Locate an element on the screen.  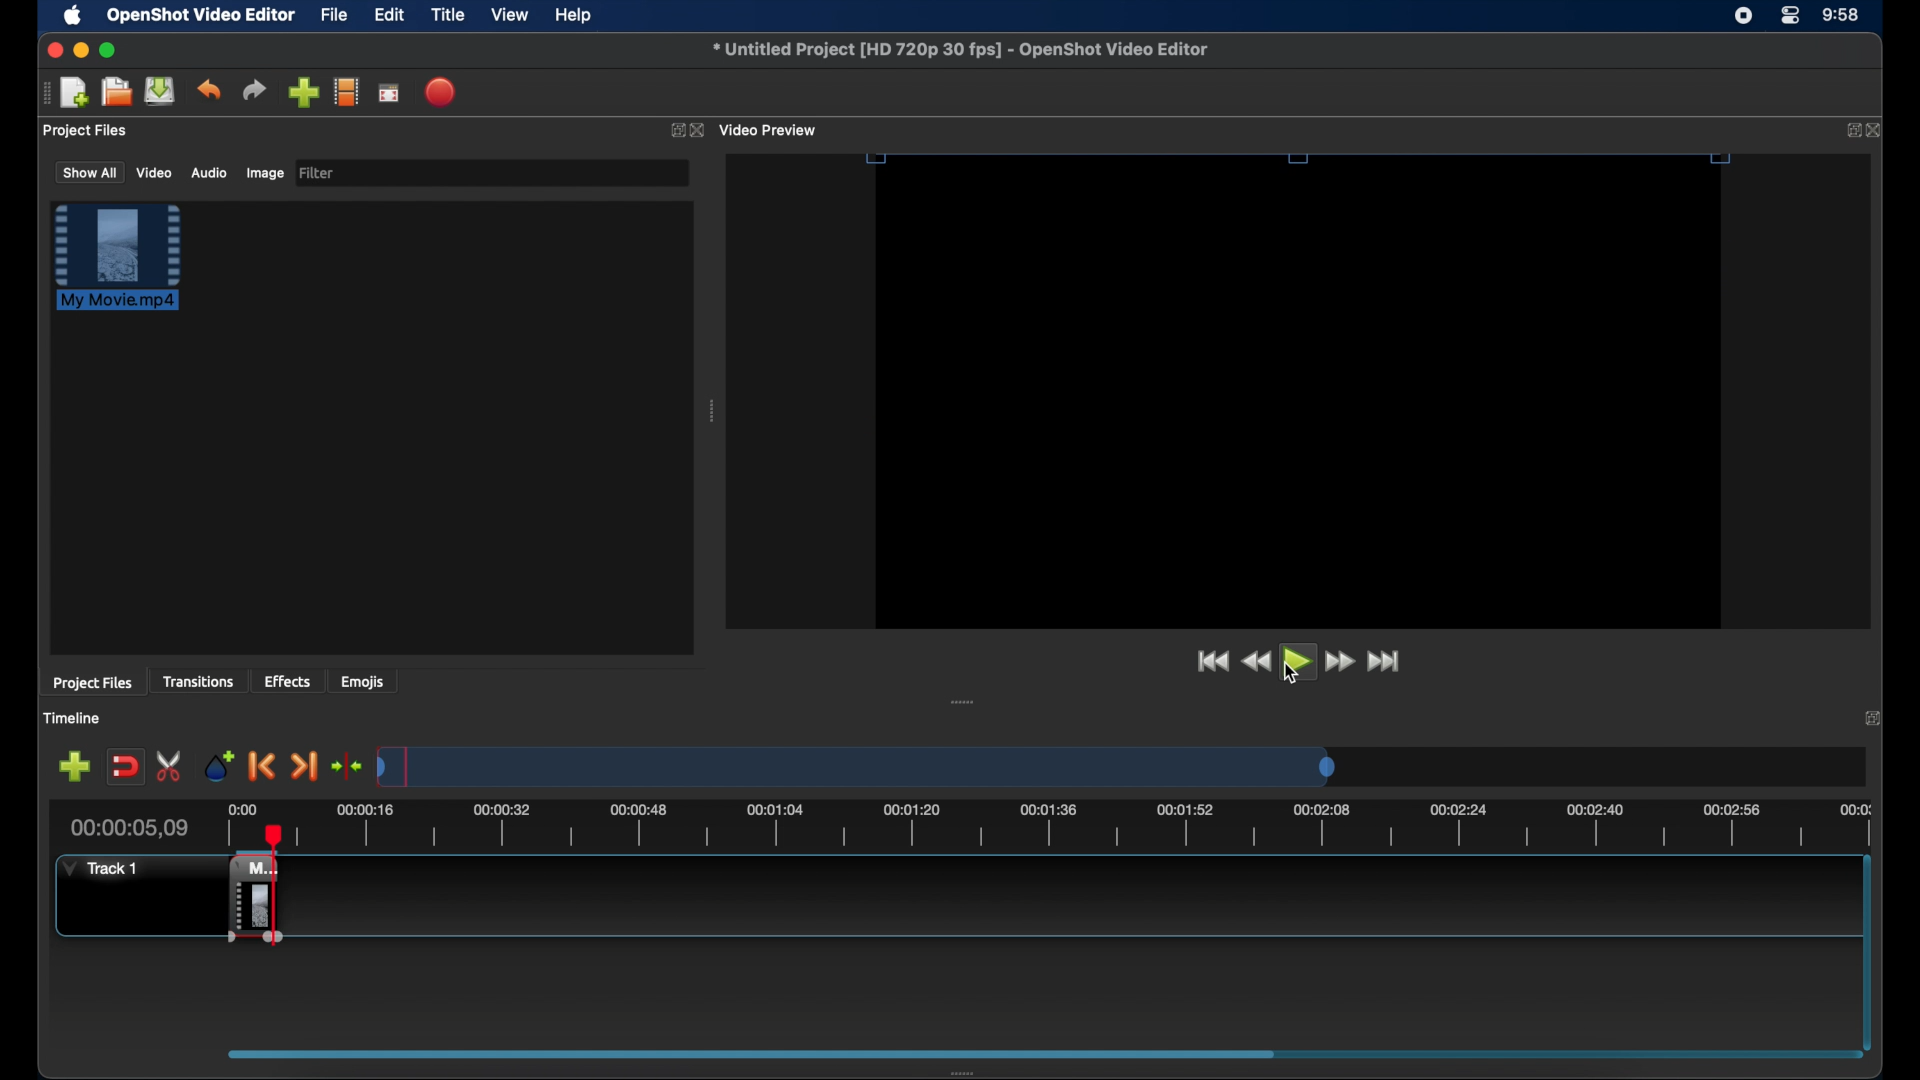
timeline is located at coordinates (72, 718).